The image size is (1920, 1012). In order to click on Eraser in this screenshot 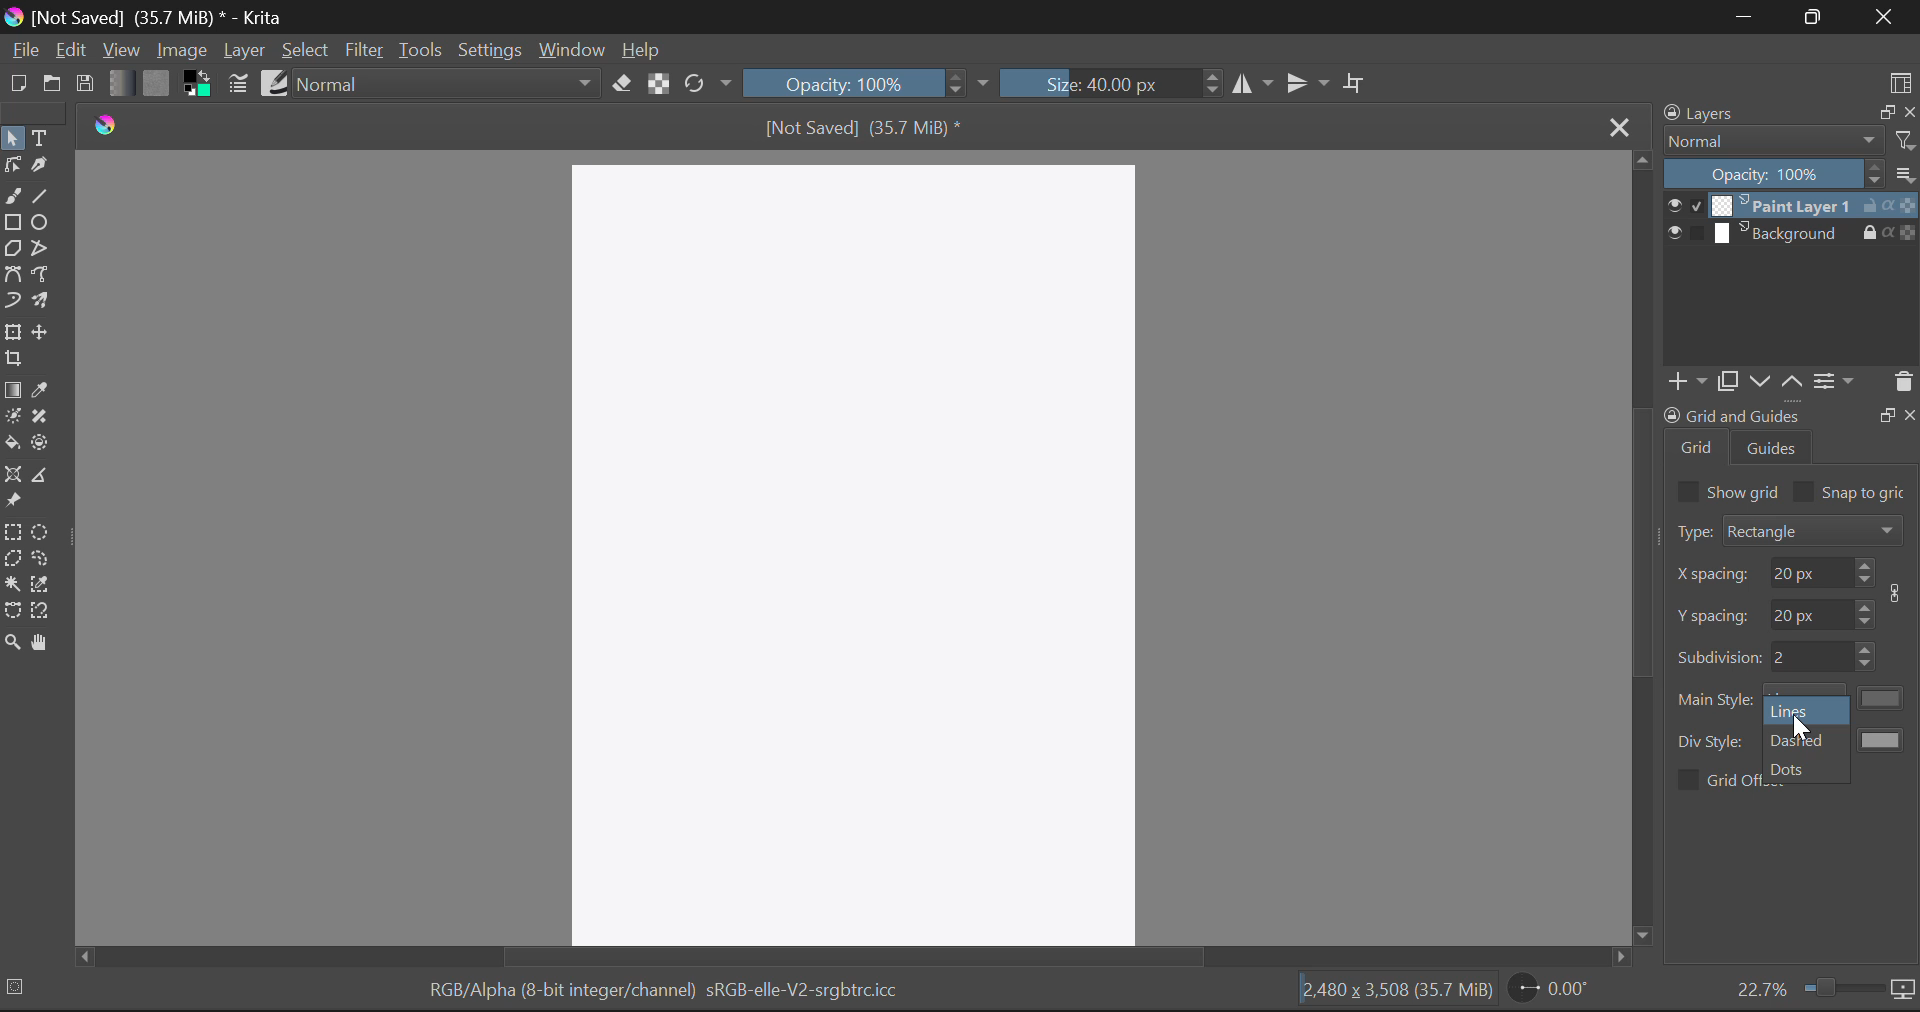, I will do `click(622, 84)`.